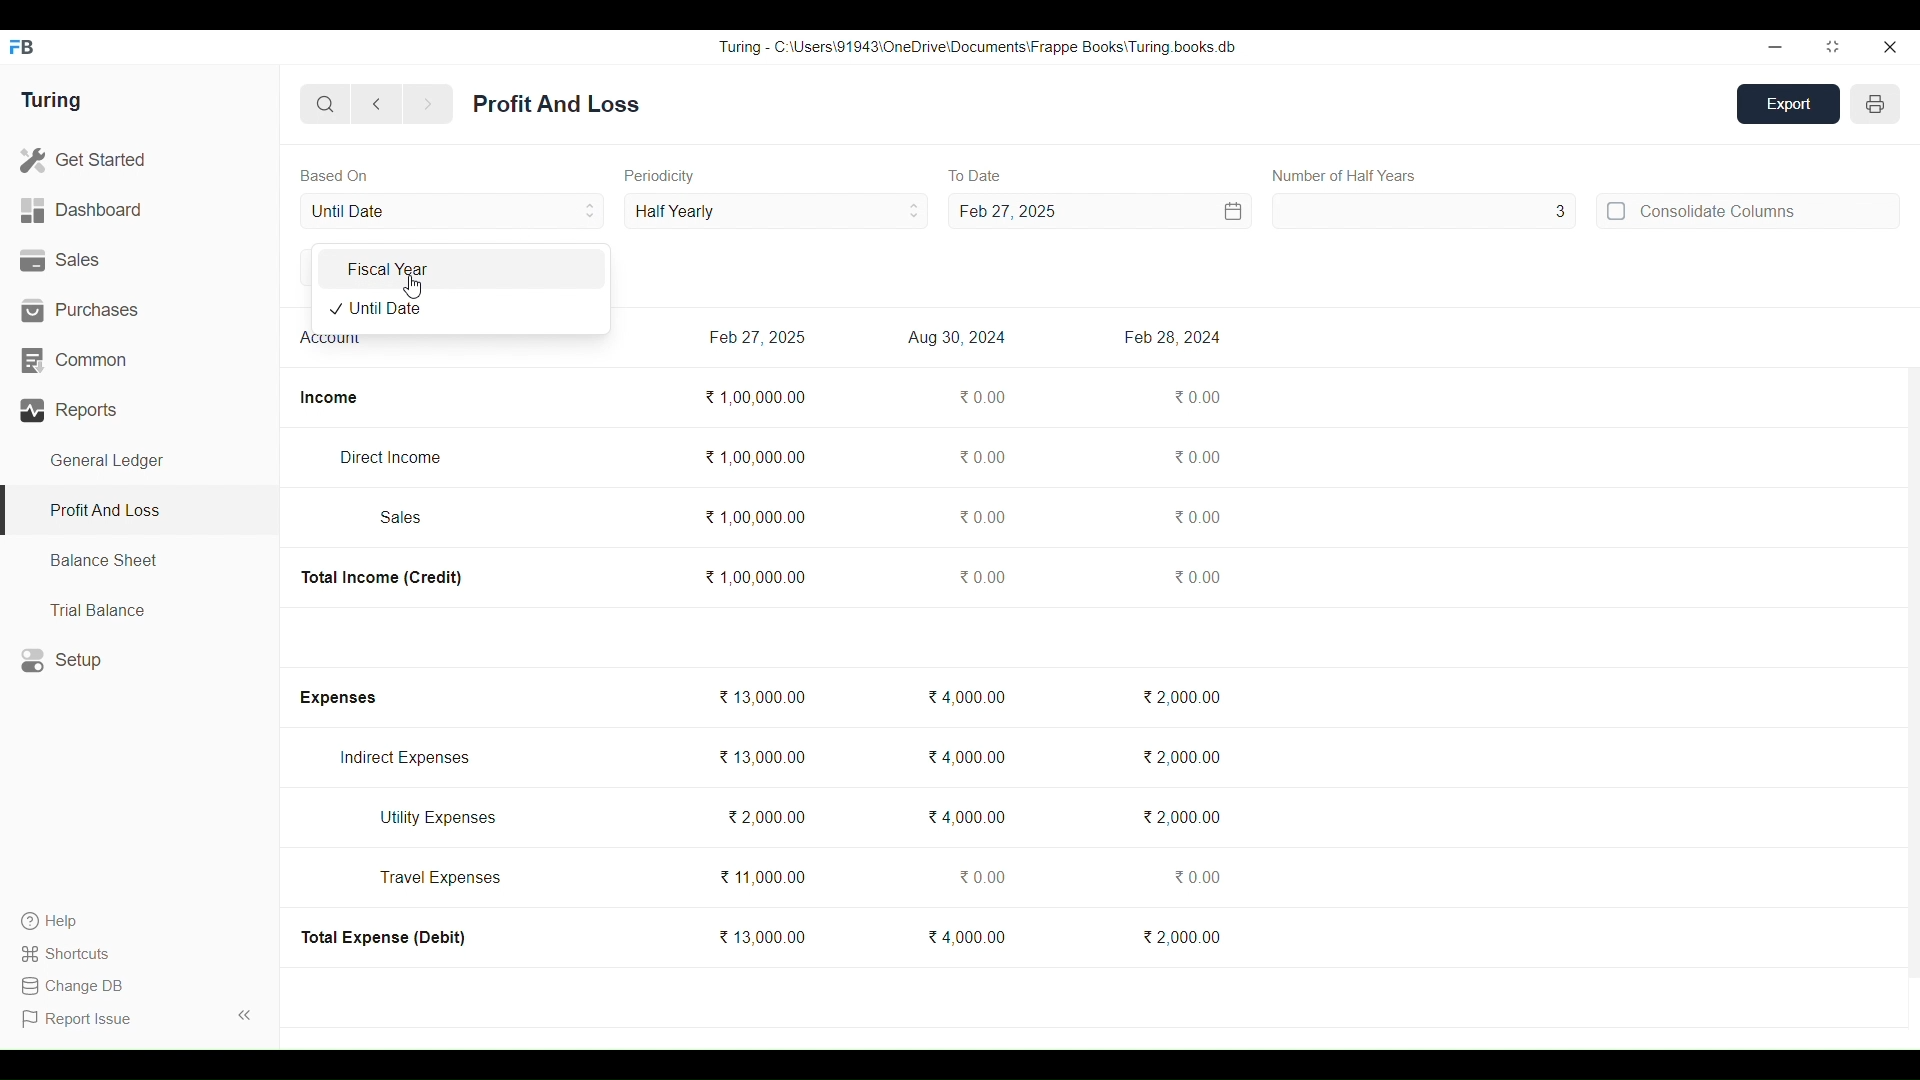 The width and height of the screenshot is (1920, 1080). Describe the element at coordinates (1747, 210) in the screenshot. I see `Consolidate Columns` at that location.